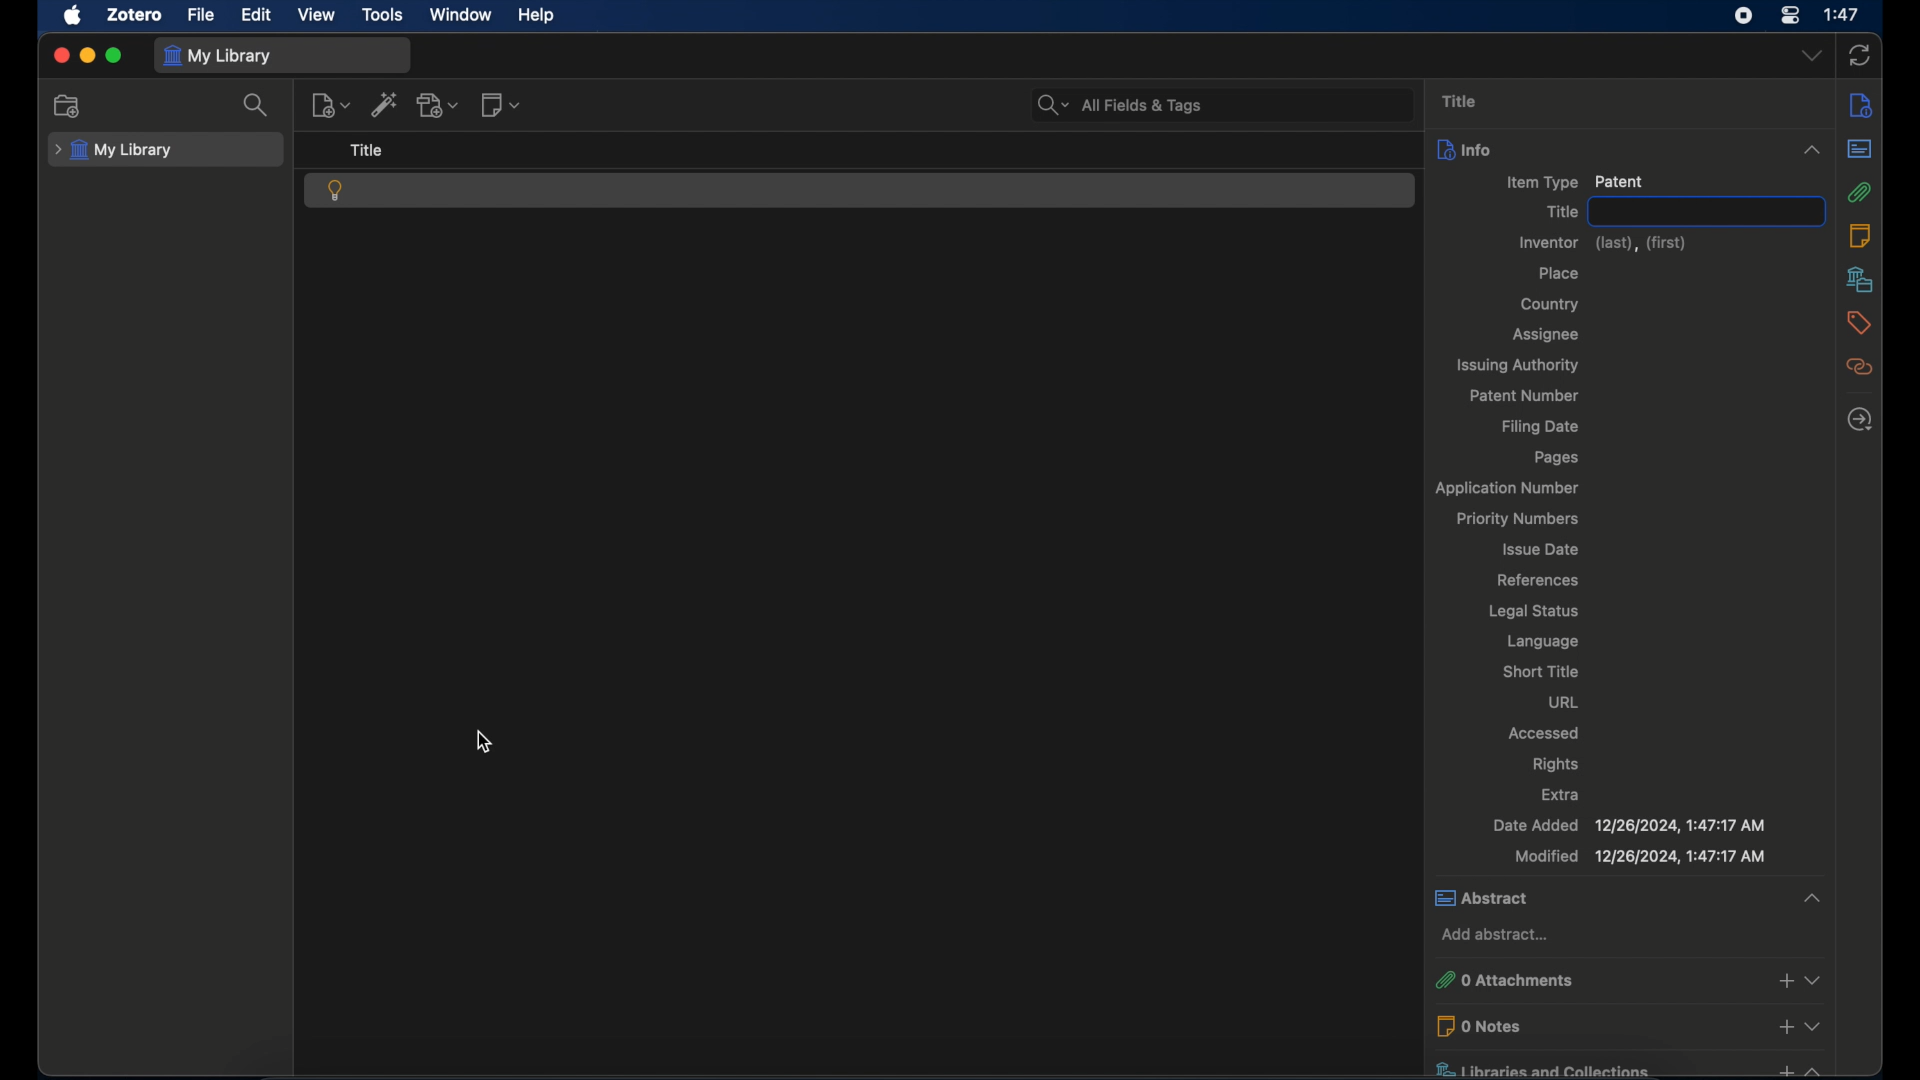  I want to click on url, so click(1564, 701).